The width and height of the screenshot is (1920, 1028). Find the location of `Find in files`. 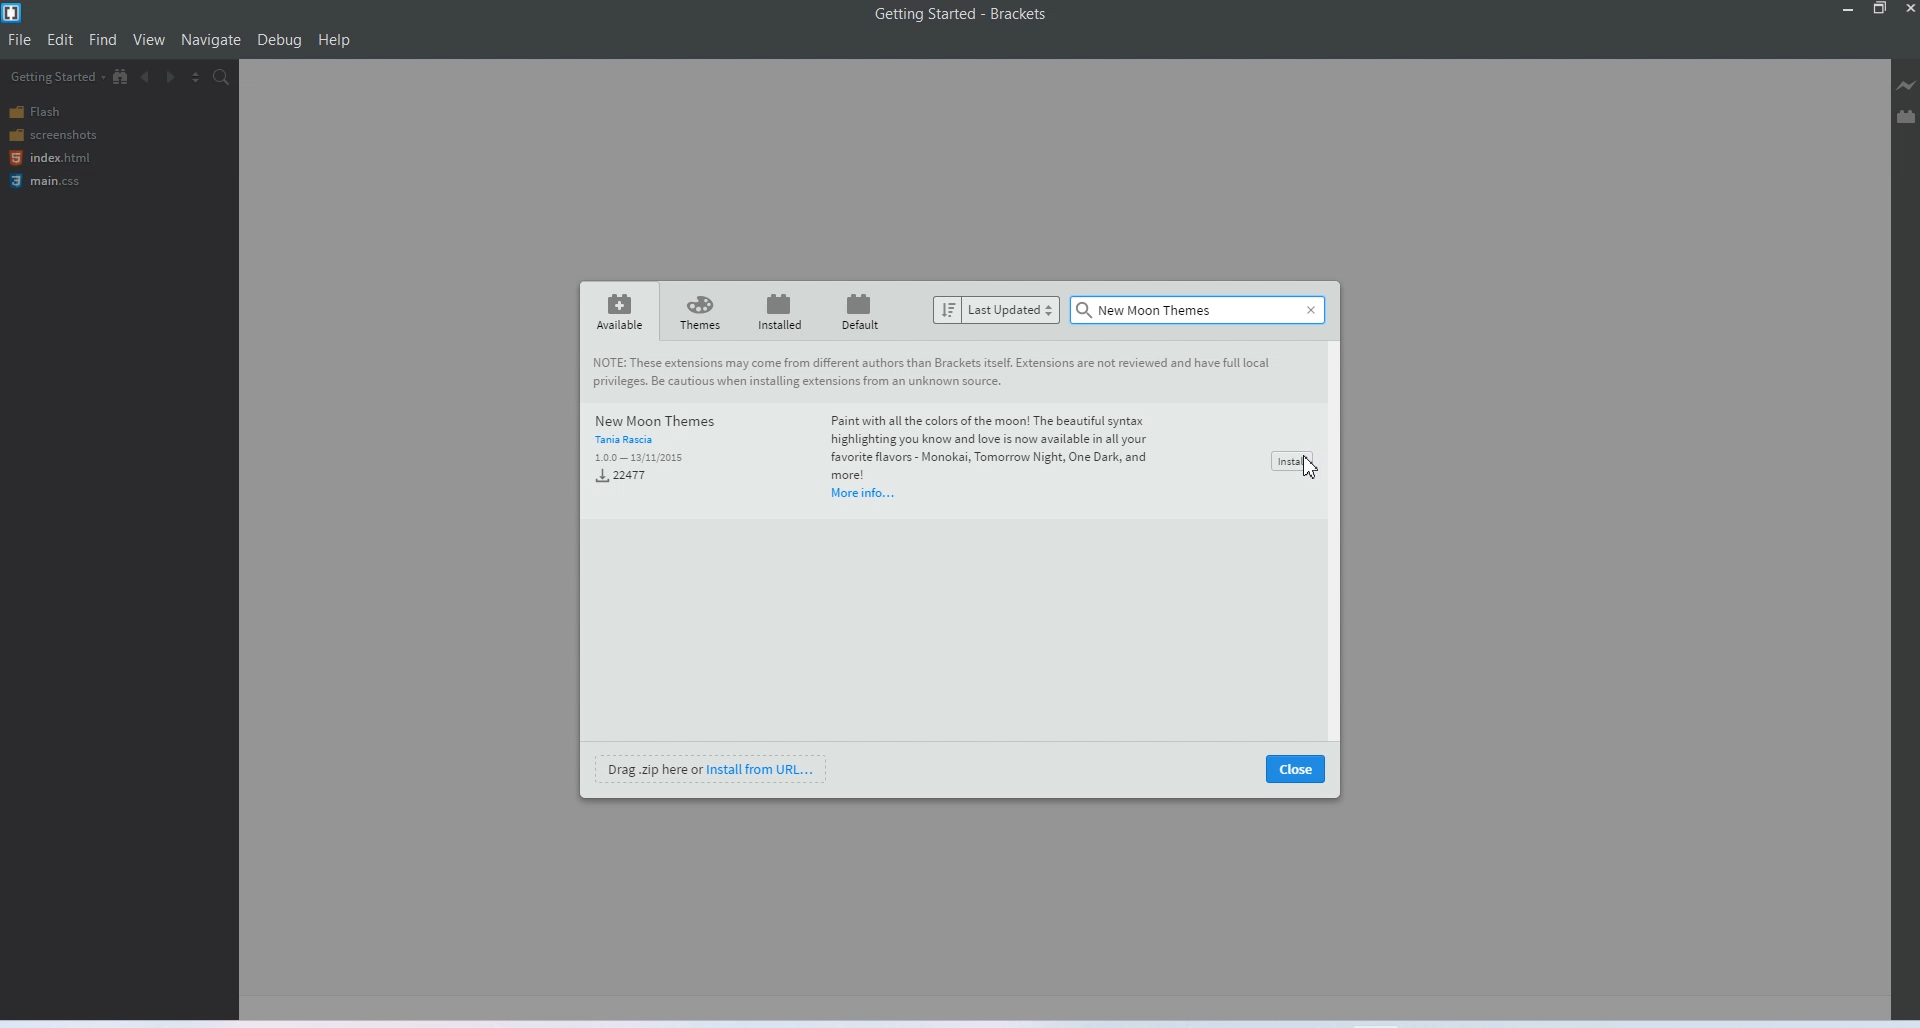

Find in files is located at coordinates (222, 77).